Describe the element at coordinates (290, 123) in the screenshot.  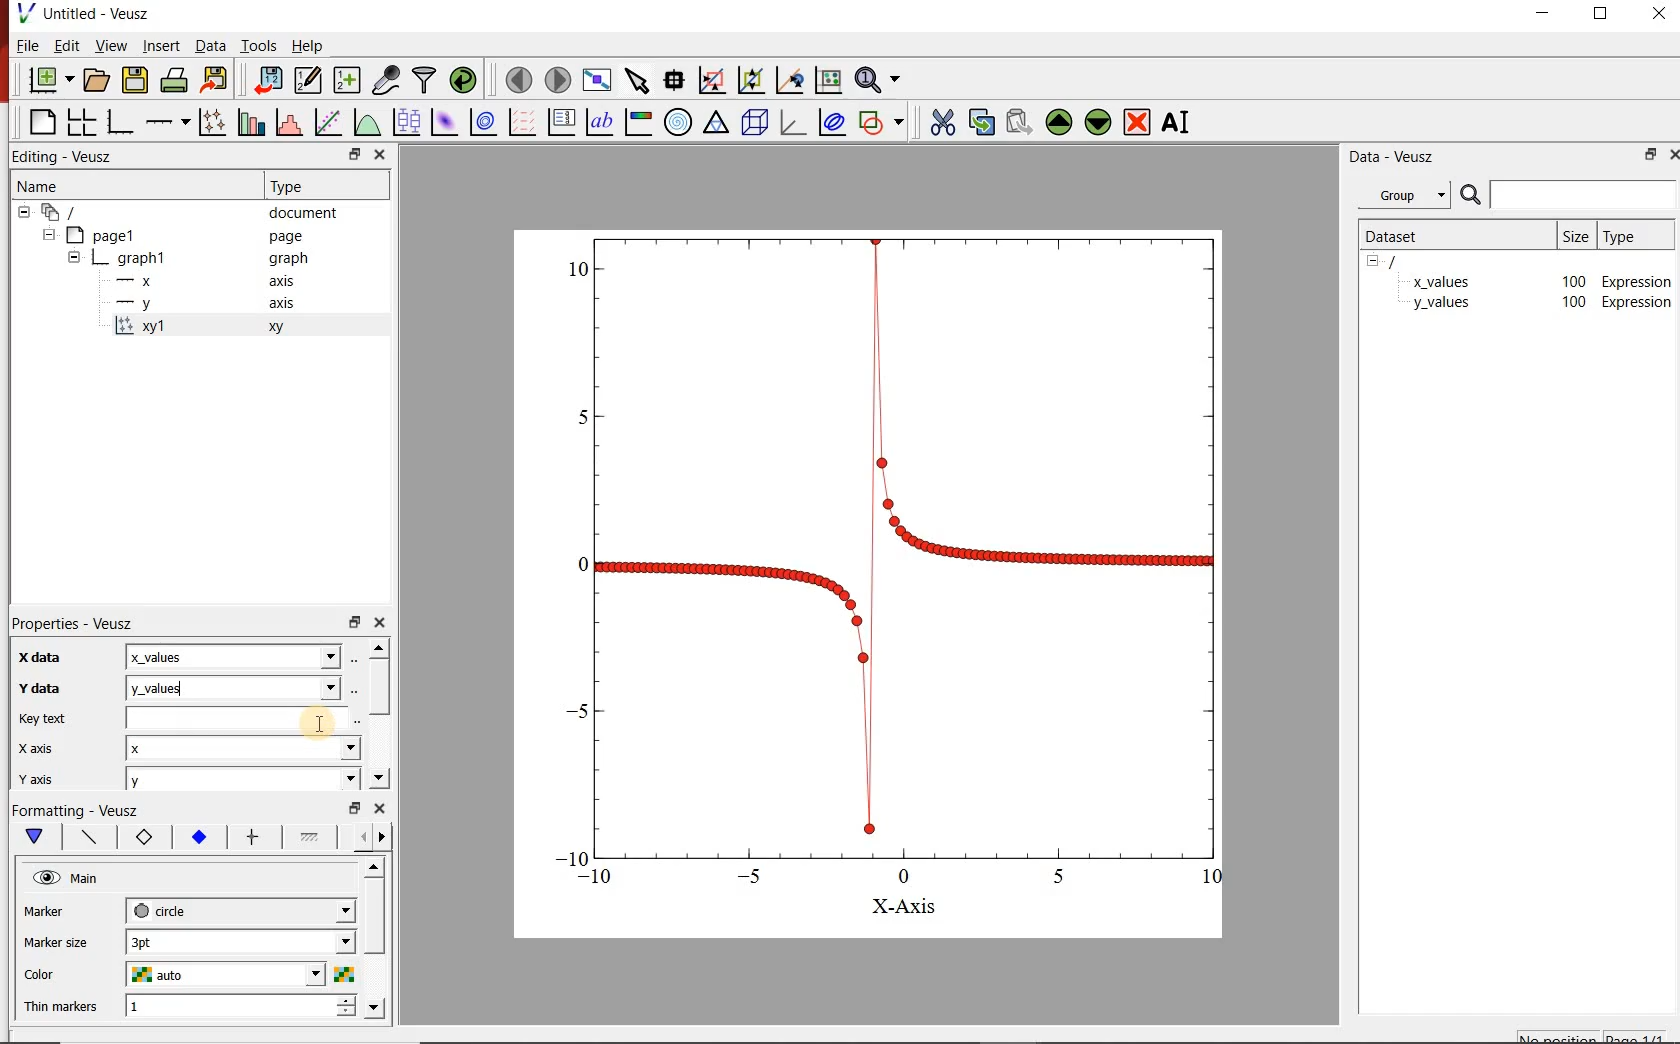
I see `histogram of a dataset` at that location.